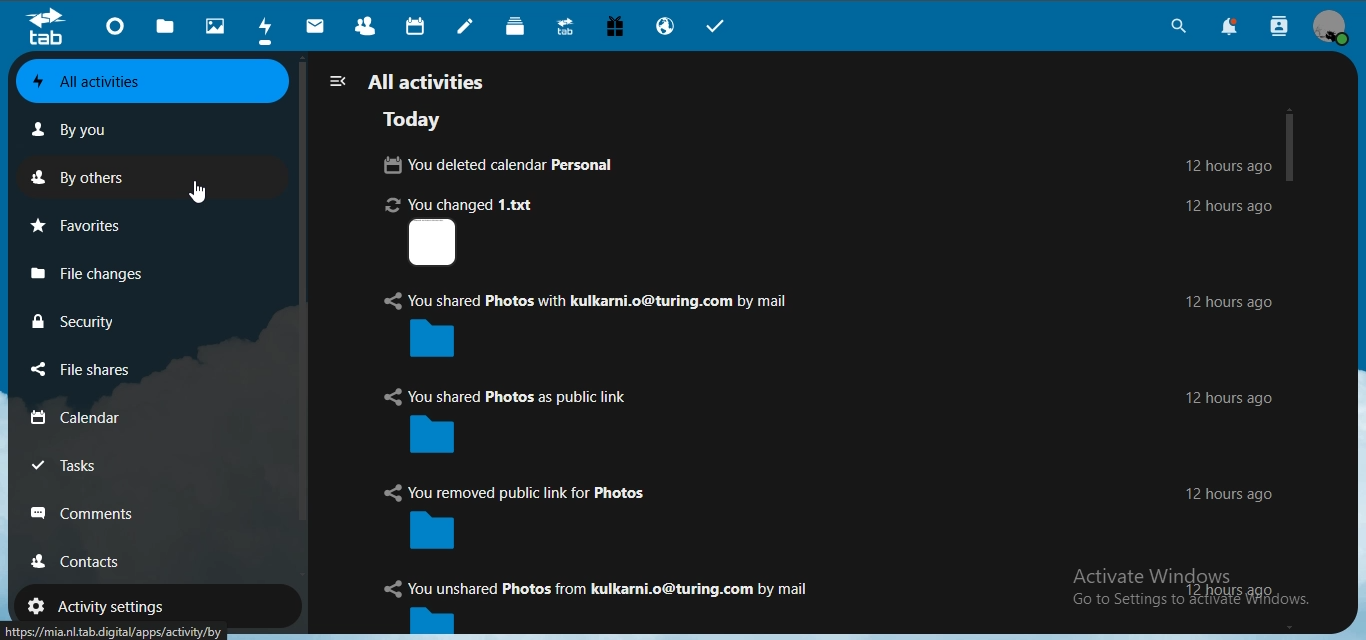  What do you see at coordinates (166, 26) in the screenshot?
I see `files` at bounding box center [166, 26].